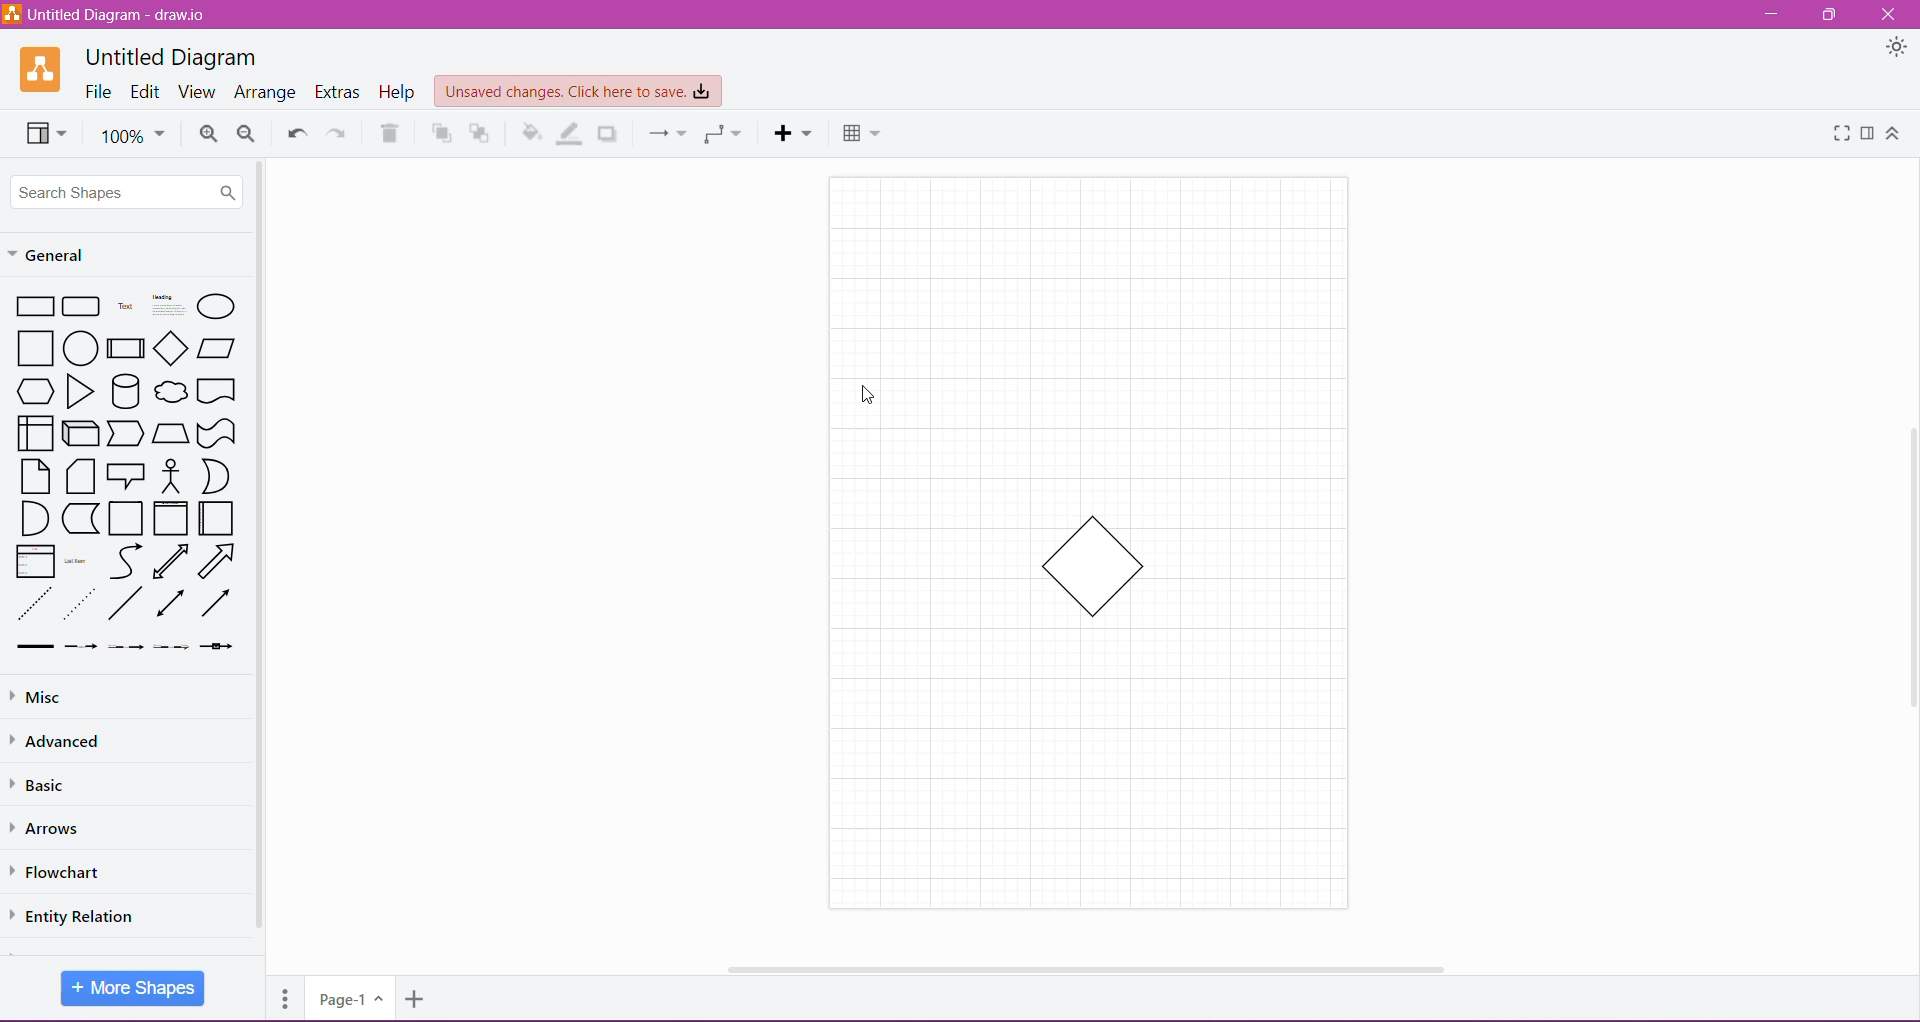  Describe the element at coordinates (388, 133) in the screenshot. I see `Delete` at that location.